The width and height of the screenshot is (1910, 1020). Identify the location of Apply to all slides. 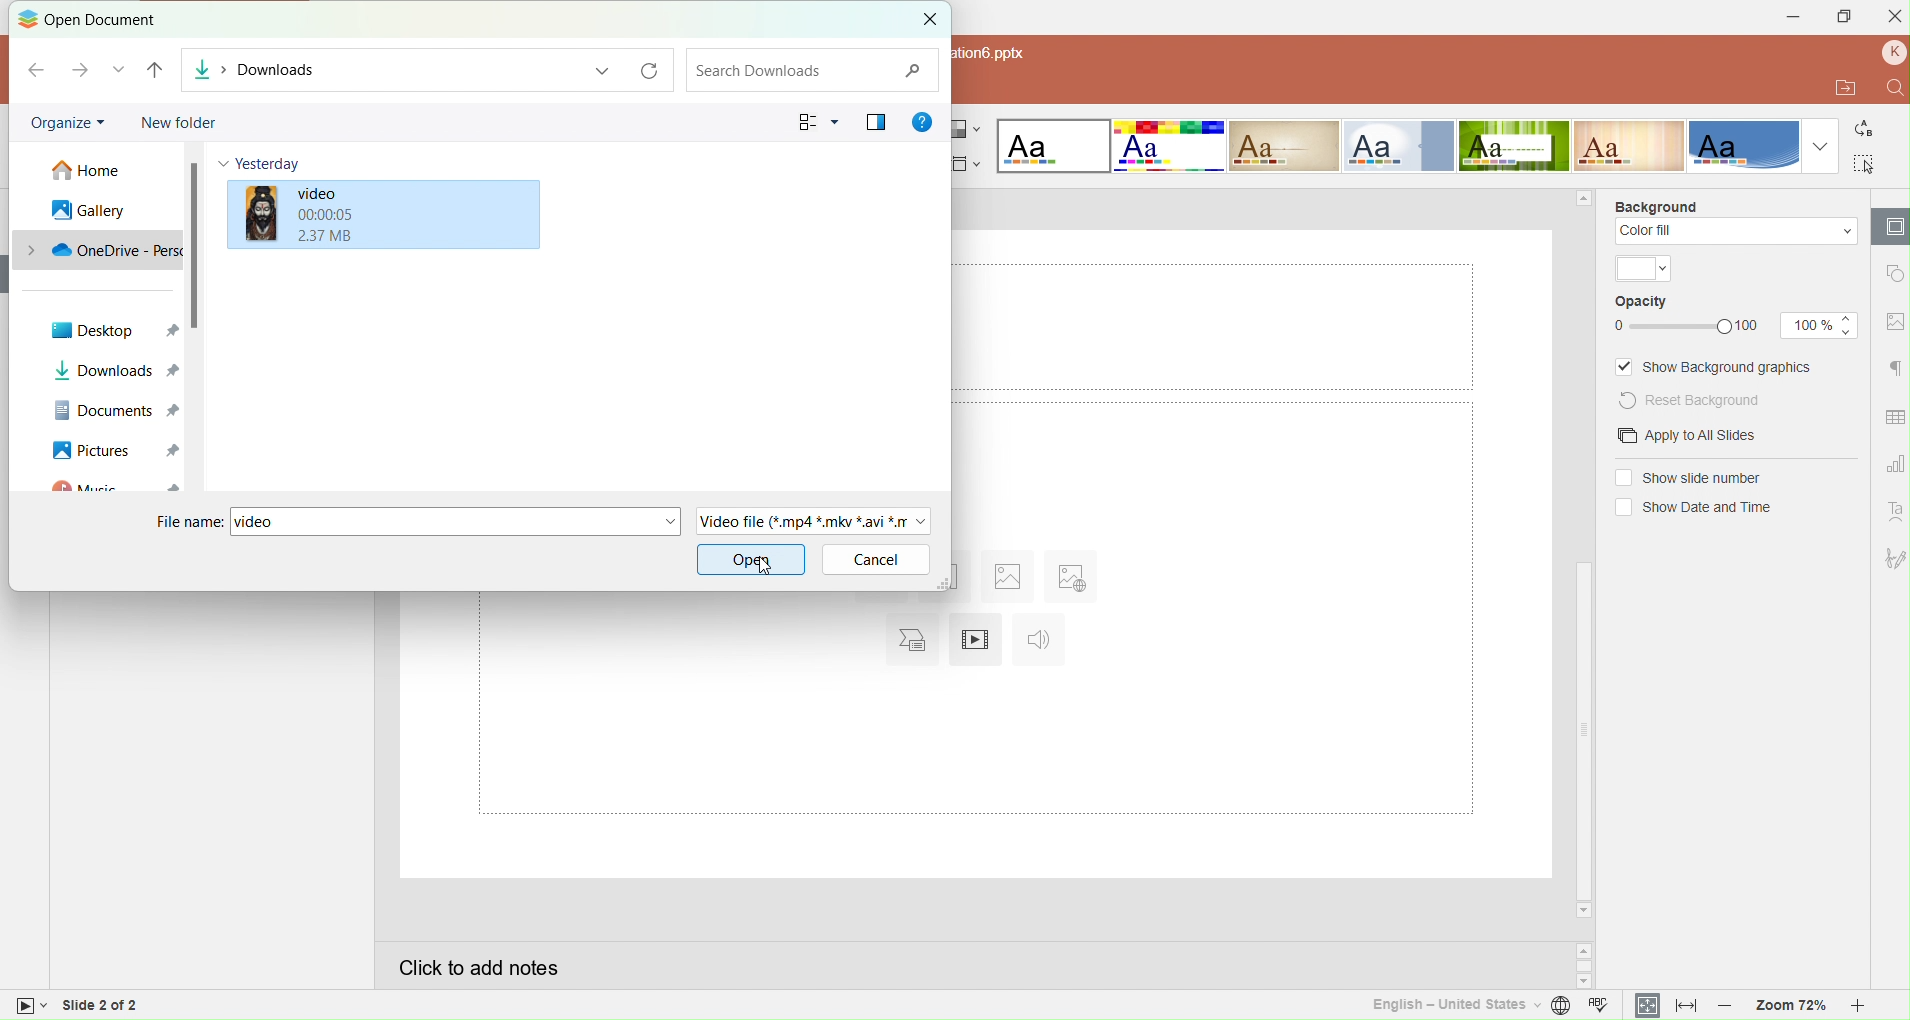
(1688, 435).